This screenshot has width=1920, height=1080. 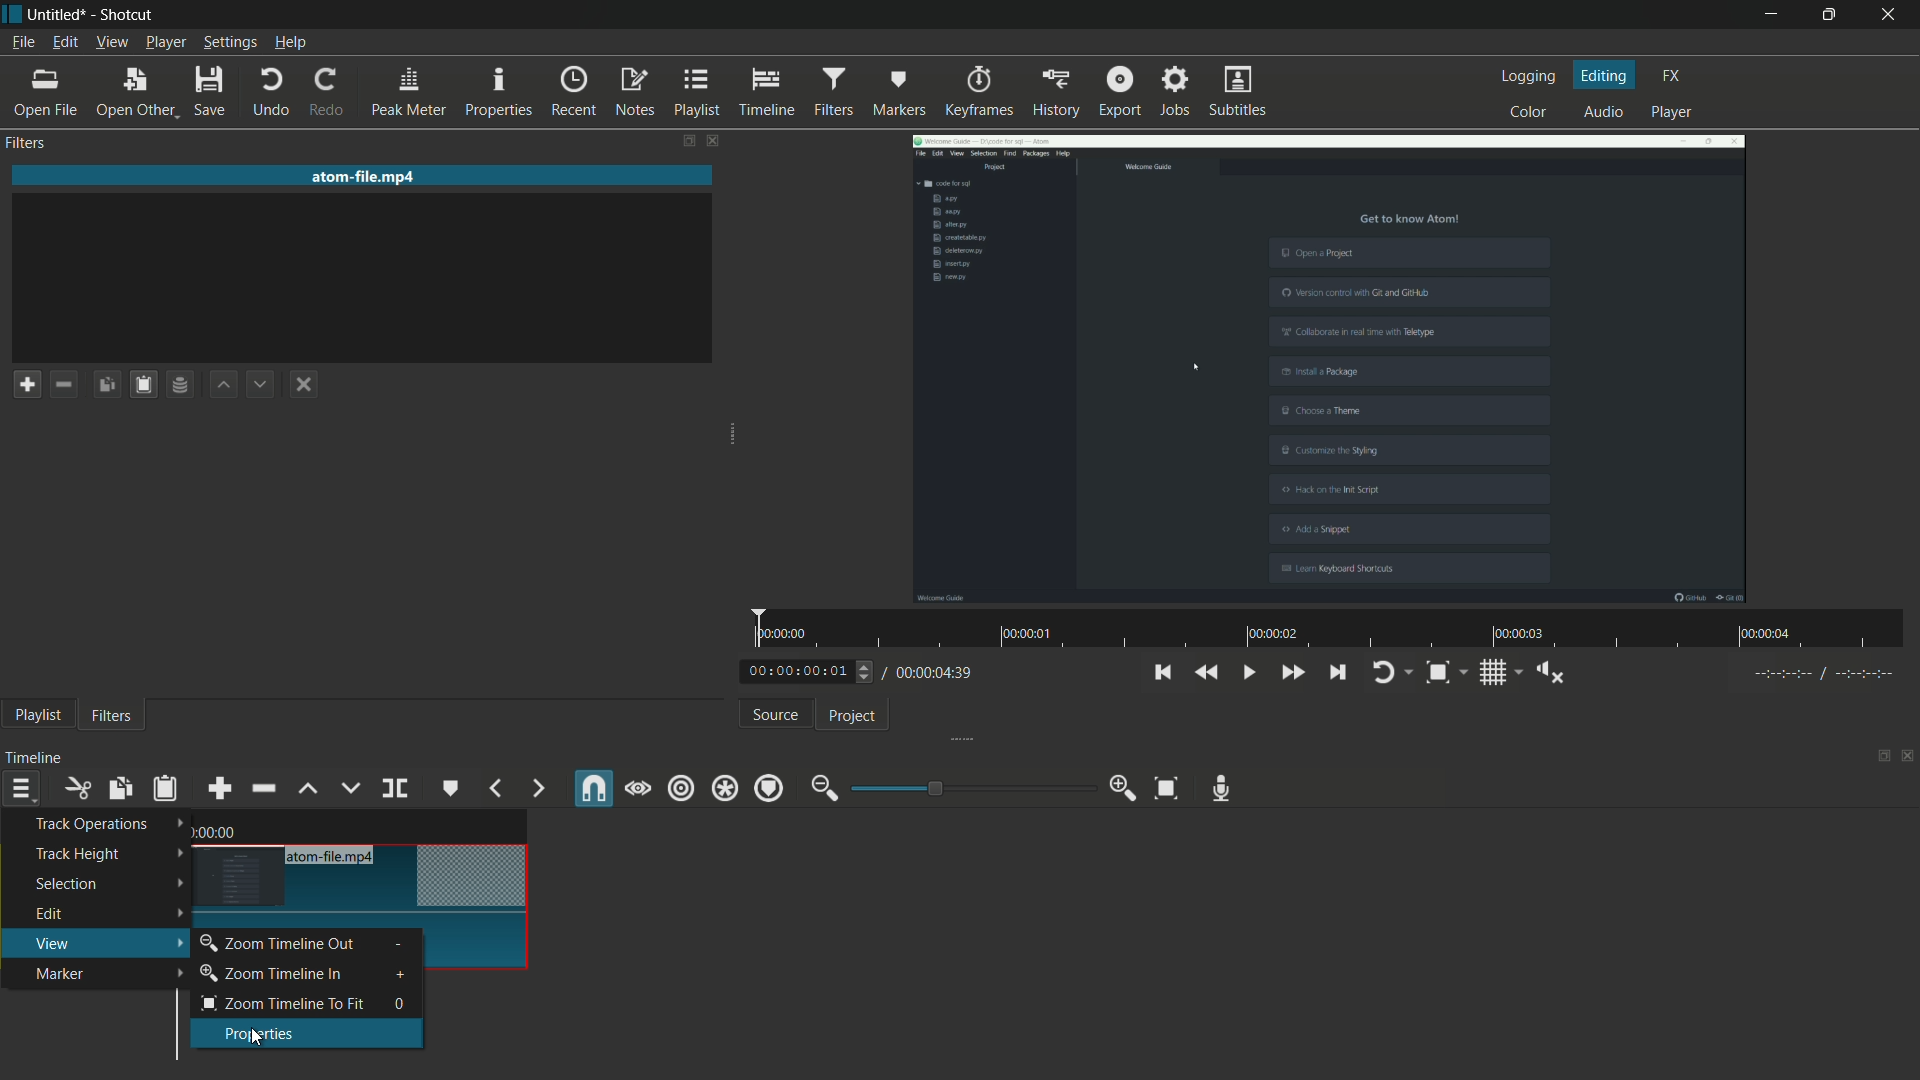 I want to click on in point, so click(x=1825, y=674).